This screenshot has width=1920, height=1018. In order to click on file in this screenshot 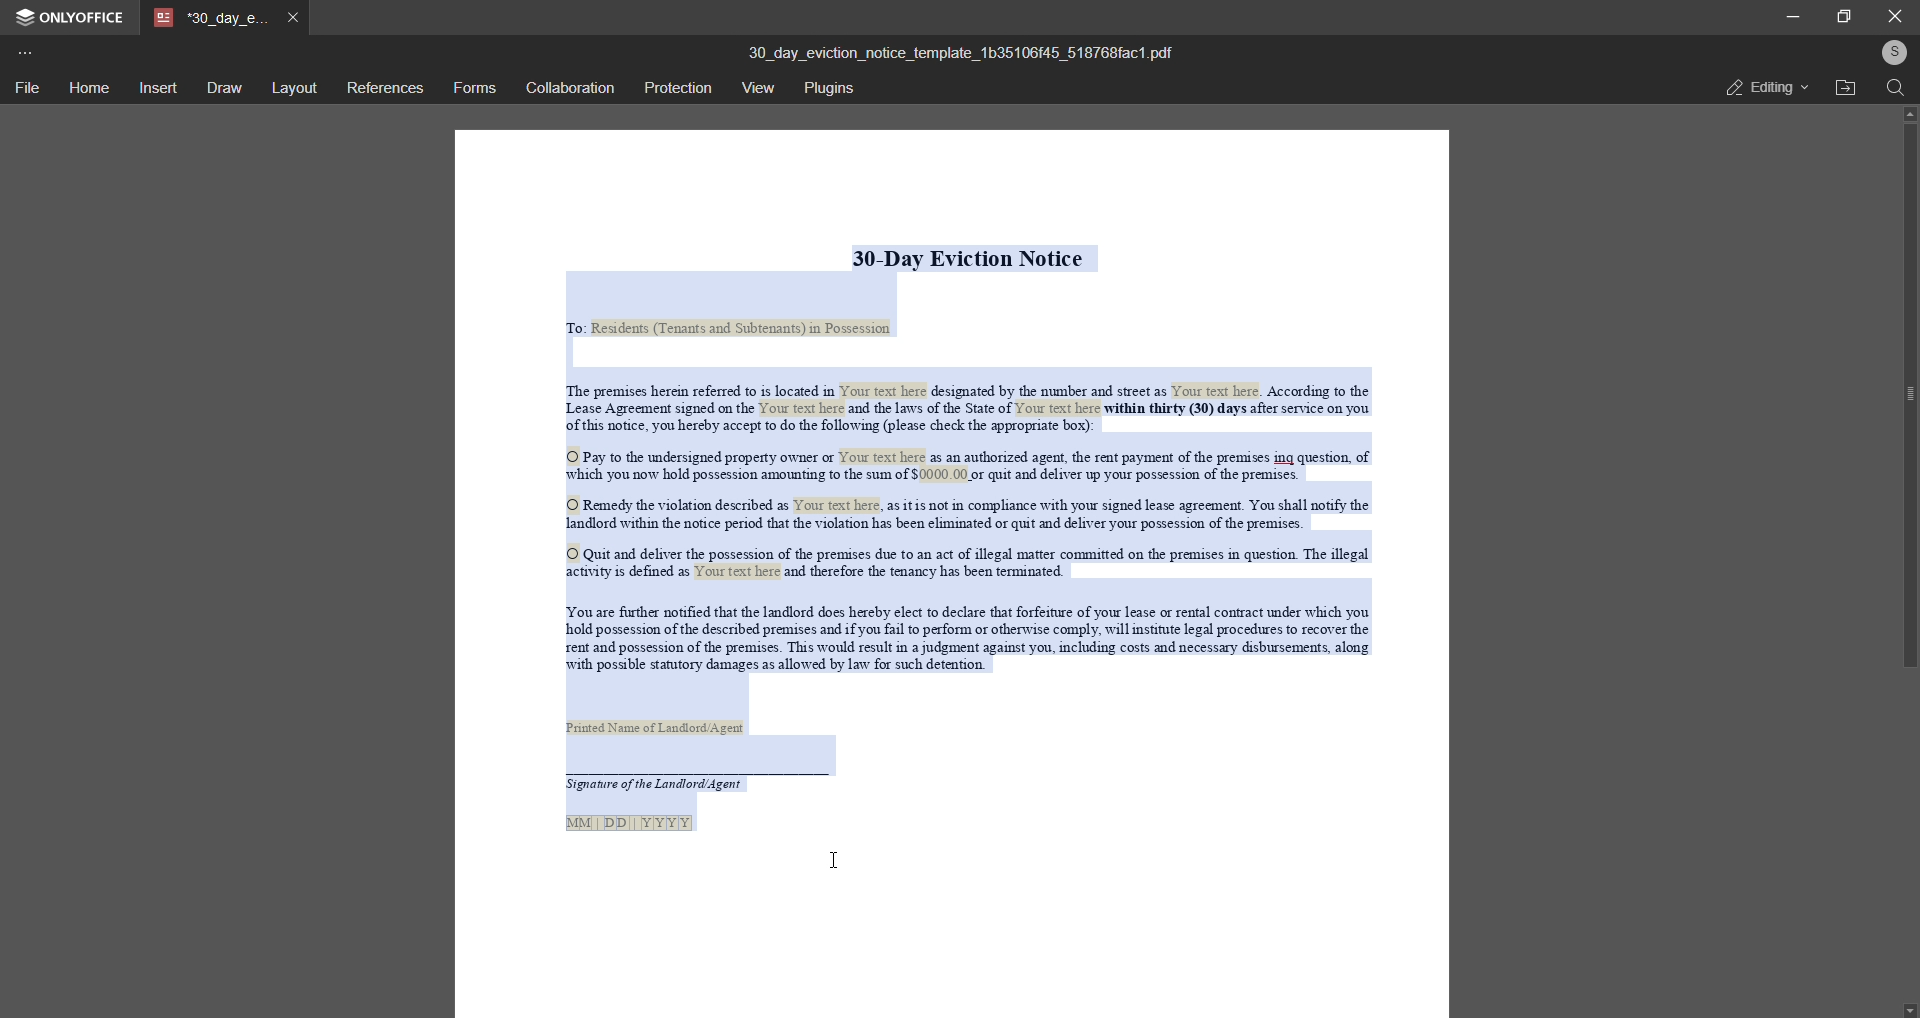, I will do `click(26, 89)`.